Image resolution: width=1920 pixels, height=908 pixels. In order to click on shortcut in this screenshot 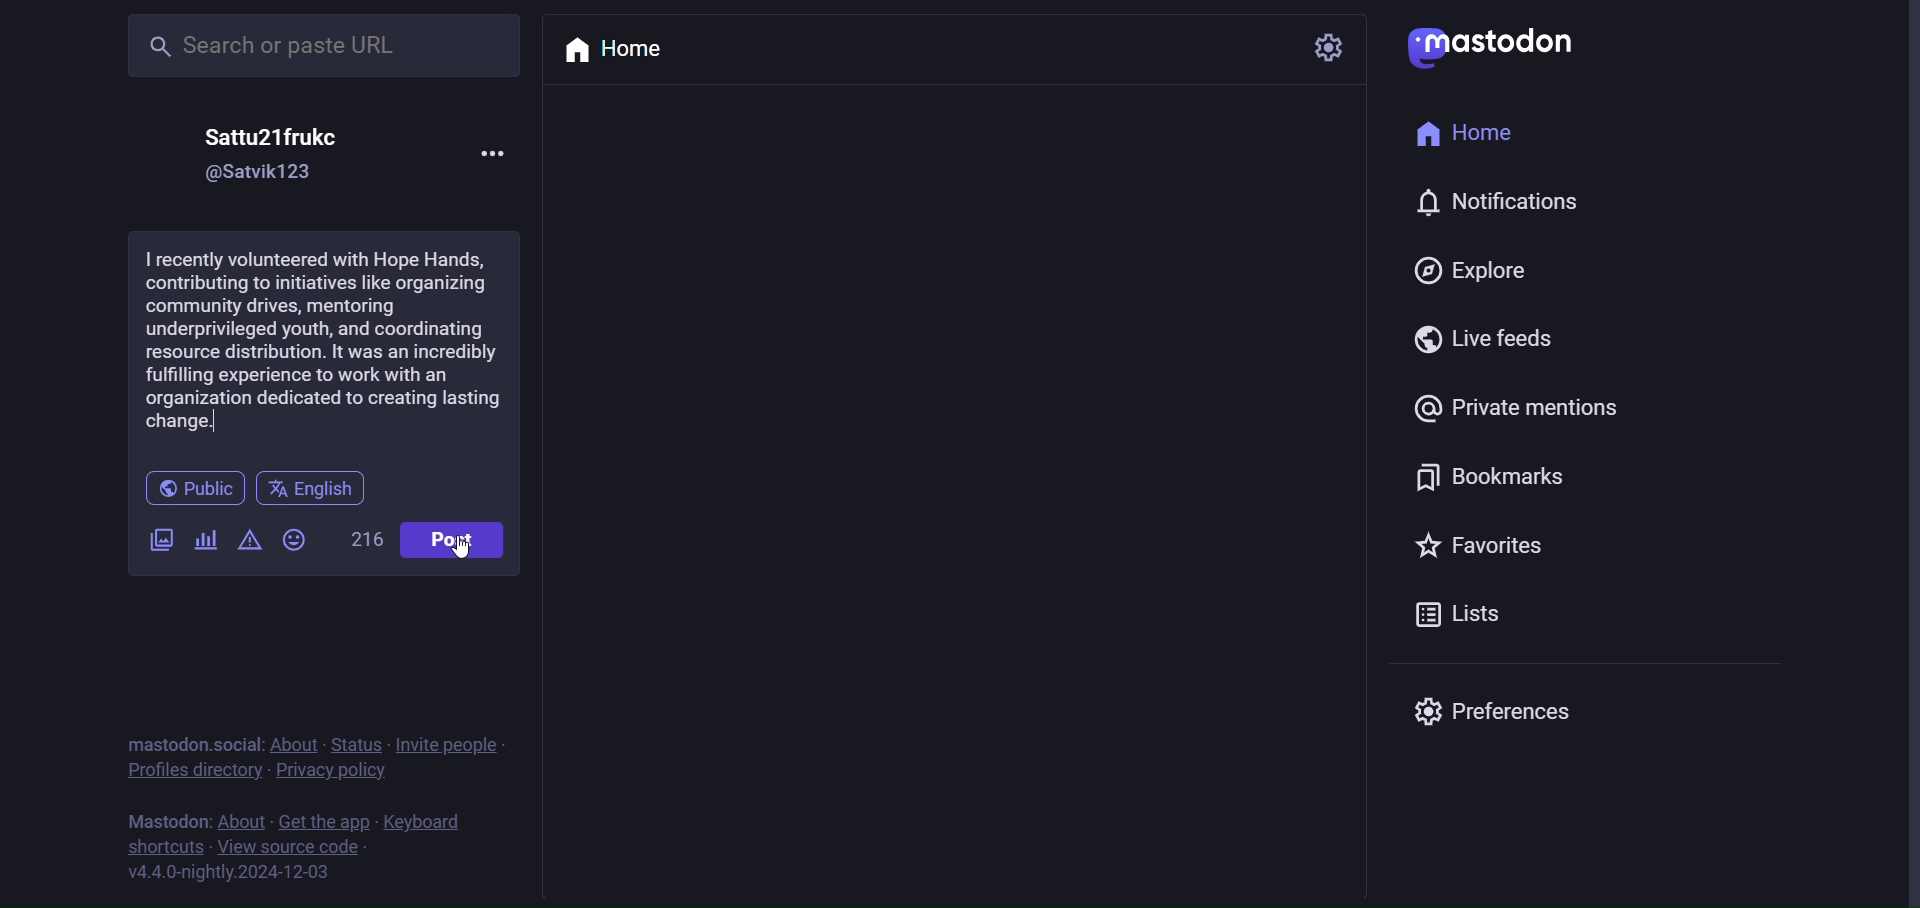, I will do `click(162, 846)`.